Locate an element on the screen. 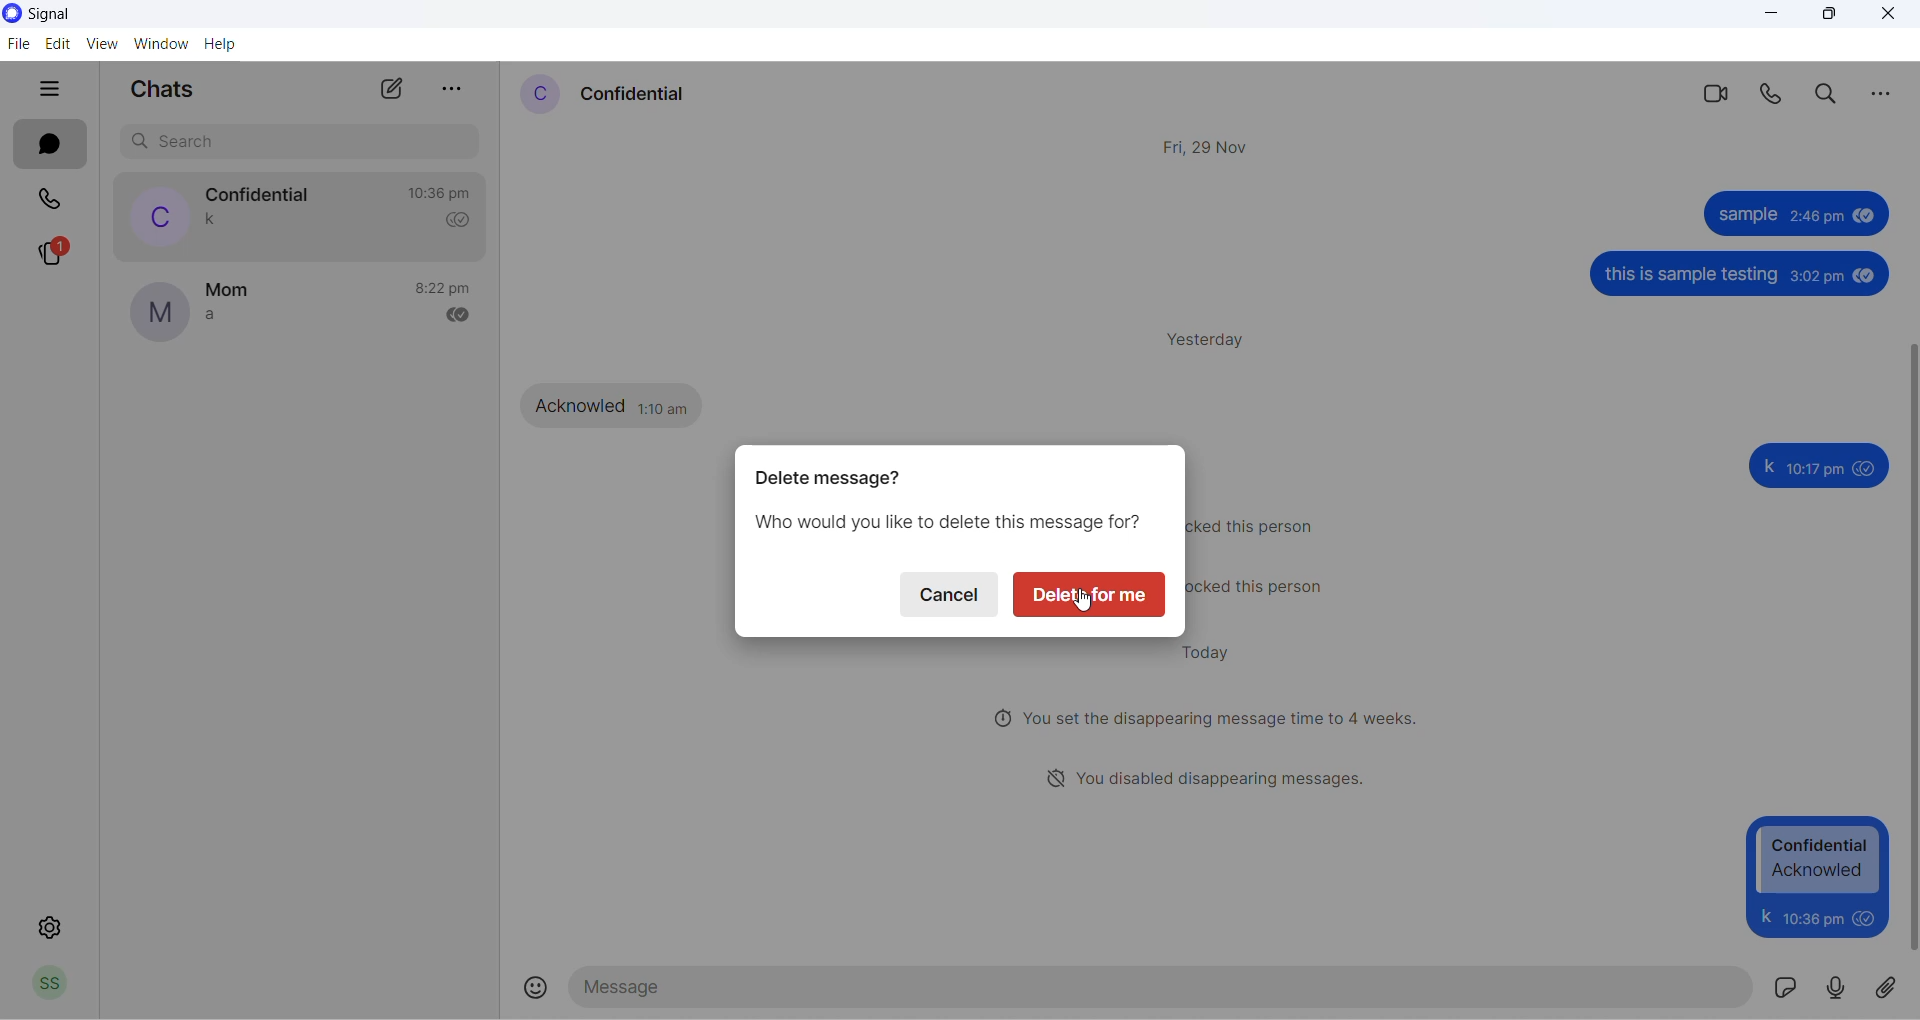 The image size is (1920, 1020). emojis is located at coordinates (533, 991).